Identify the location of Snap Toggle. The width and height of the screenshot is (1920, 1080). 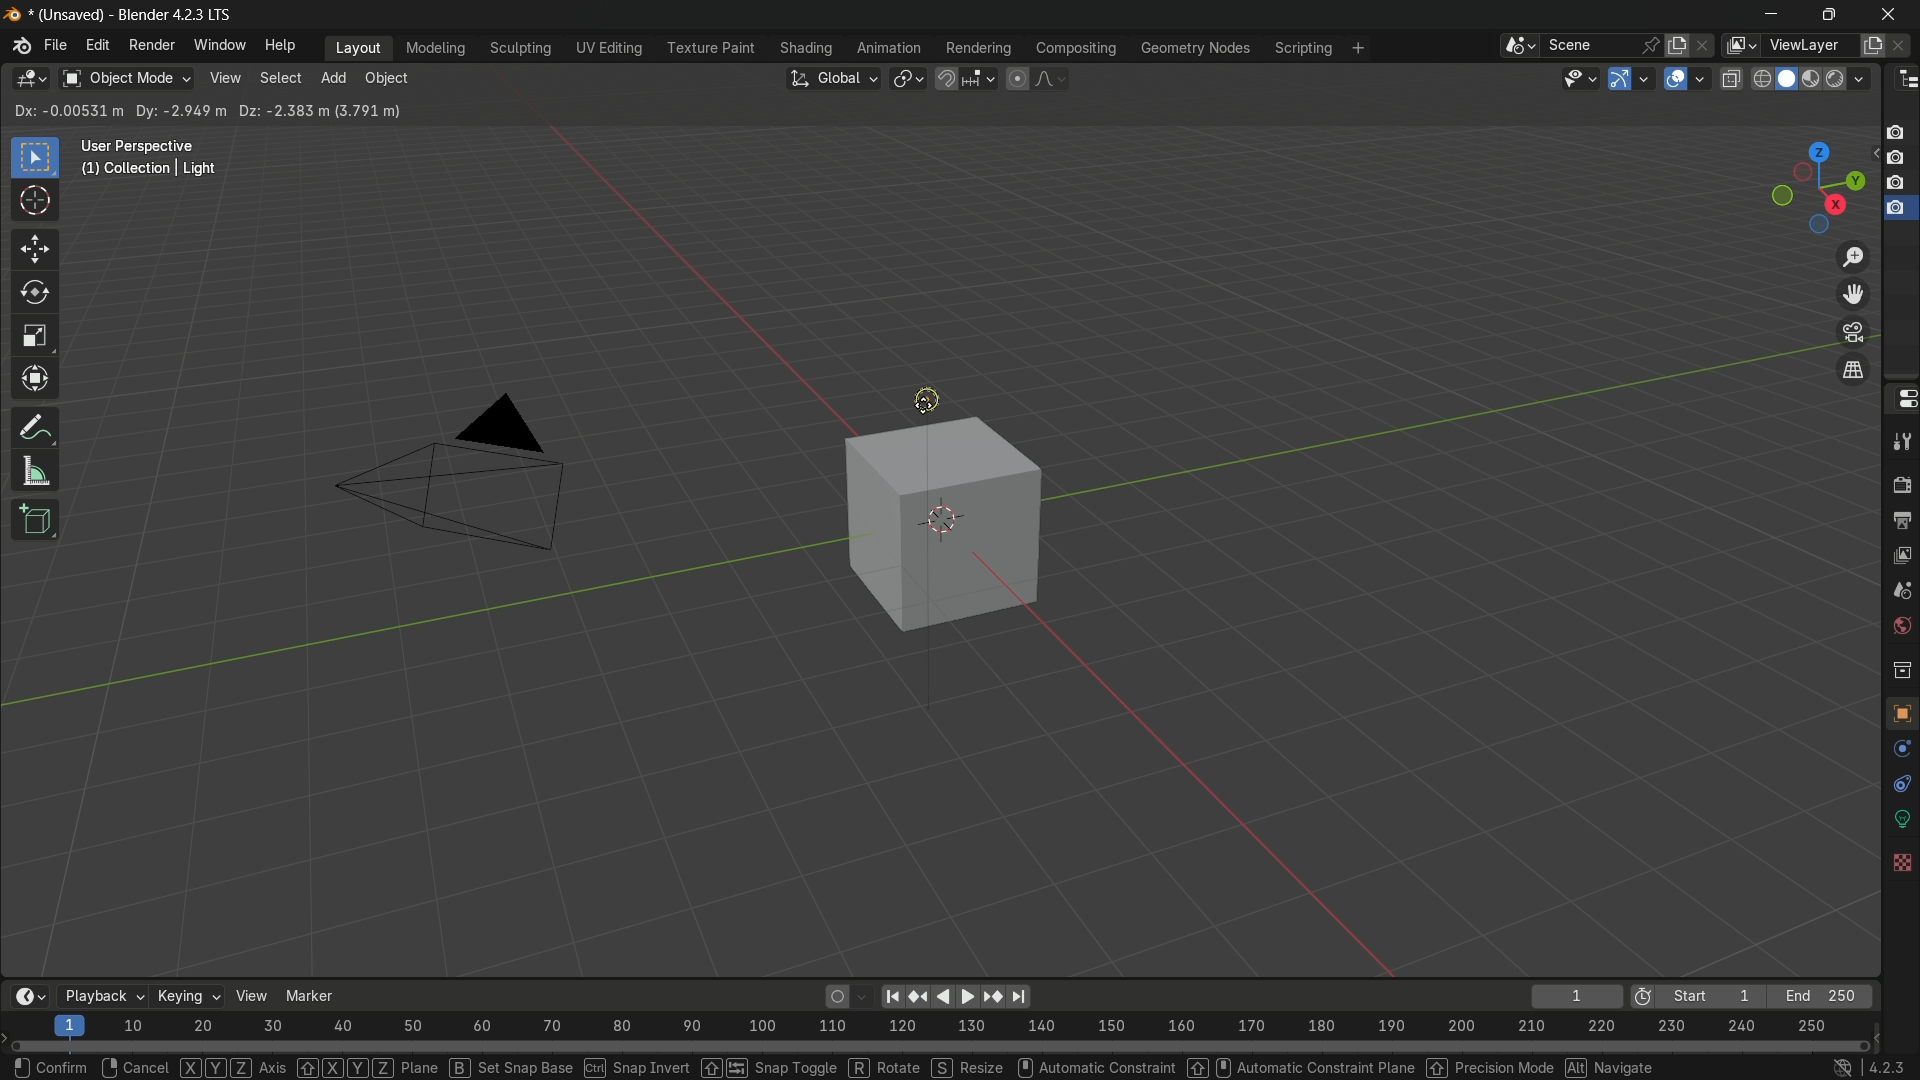
(766, 1066).